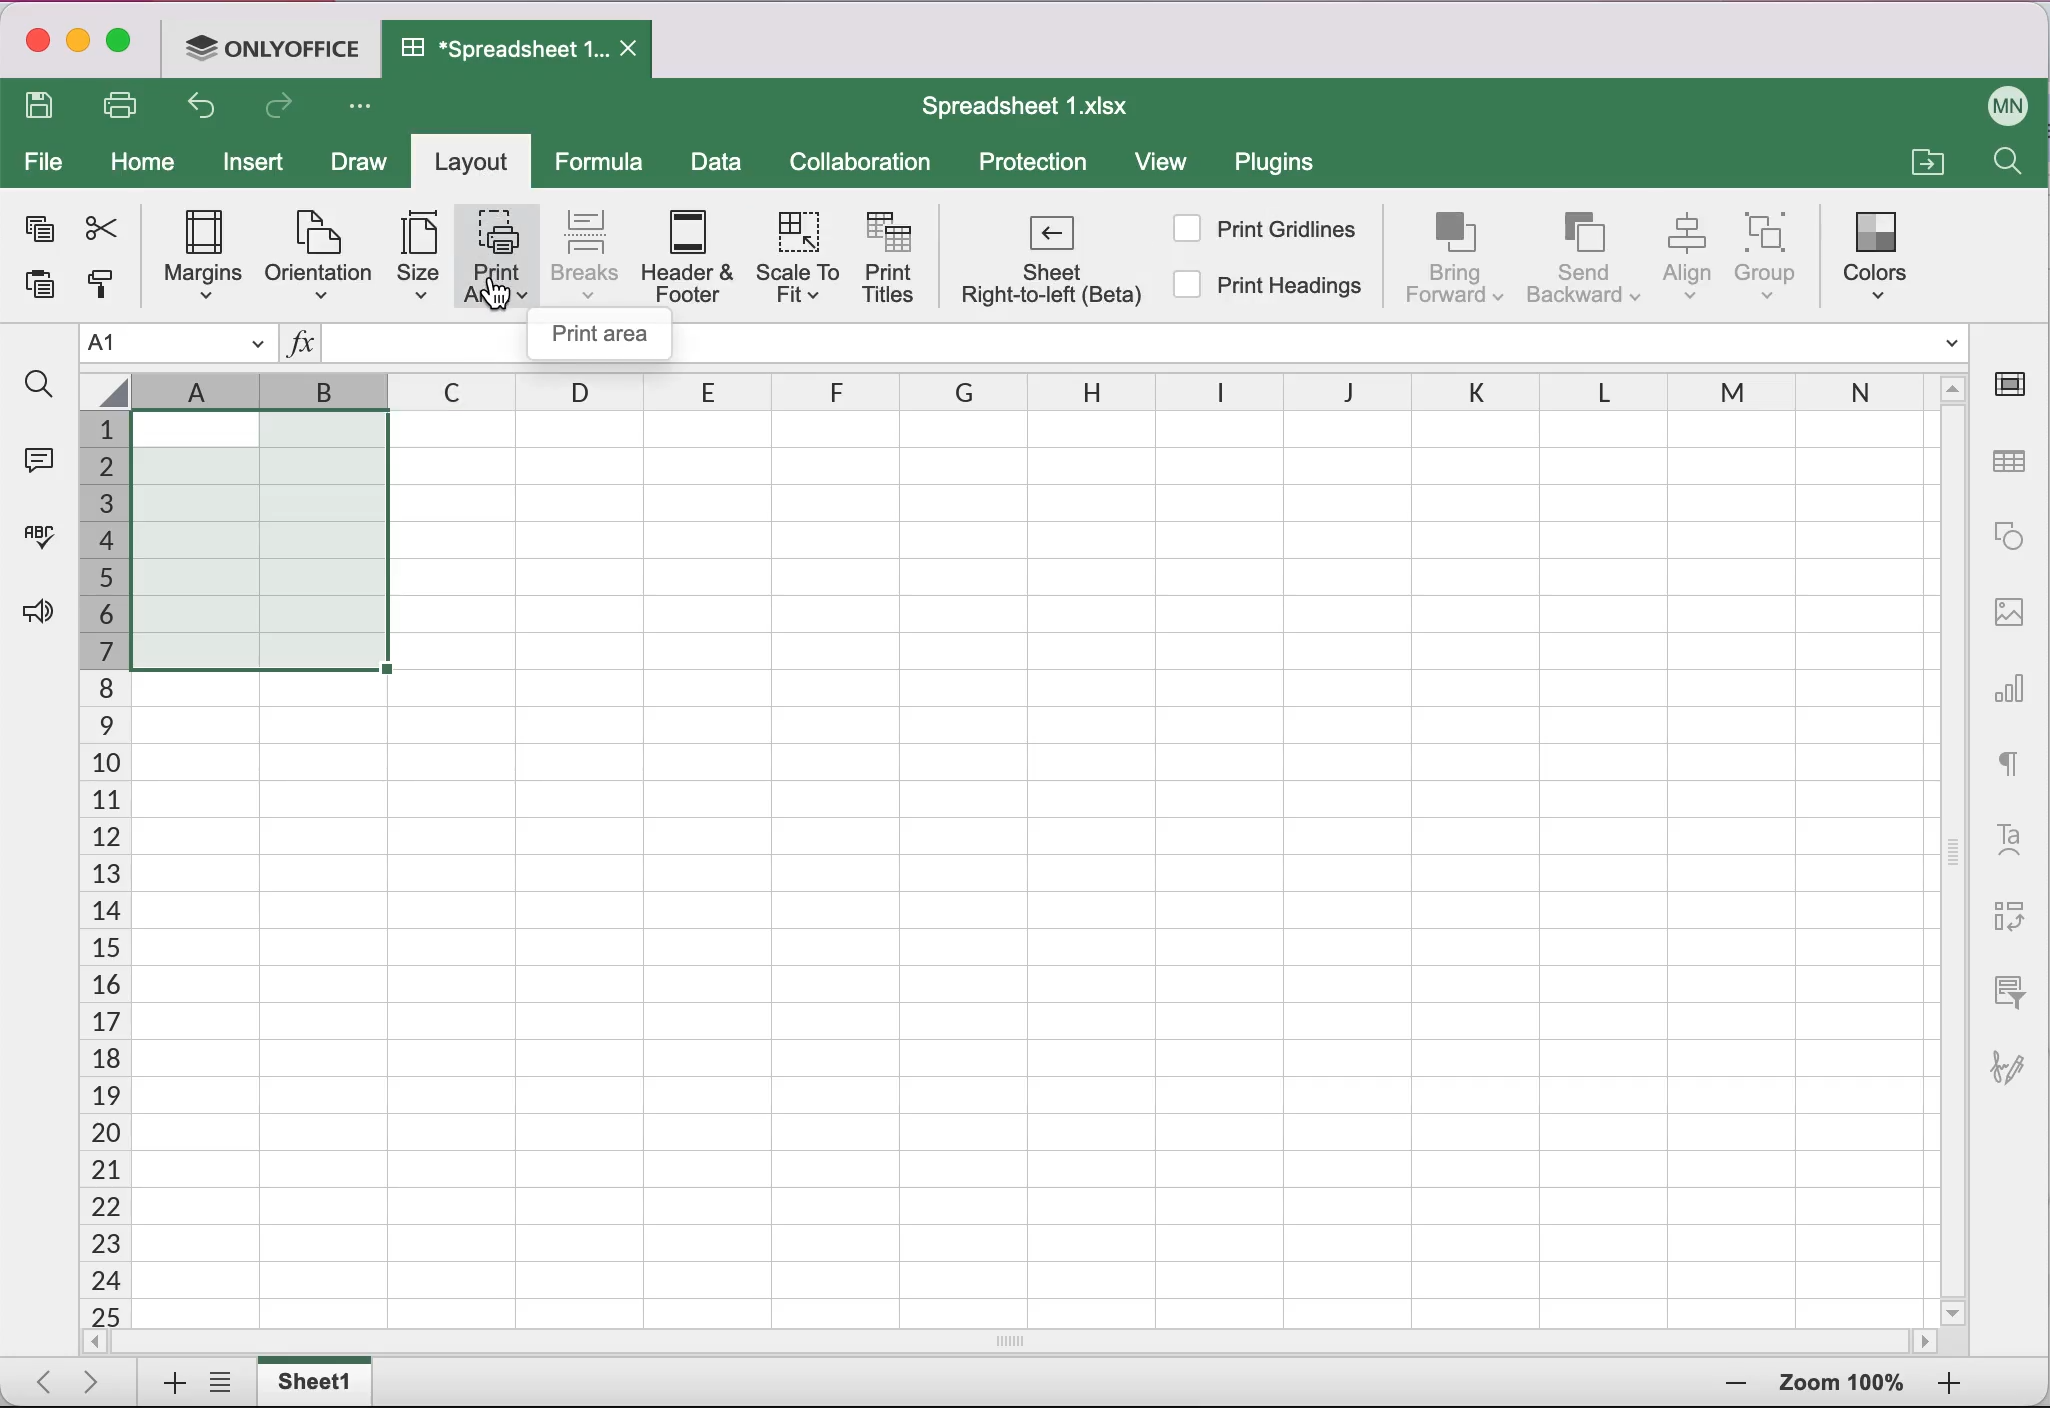 This screenshot has height=1408, width=2050. I want to click on zoom percentage, so click(1842, 1386).